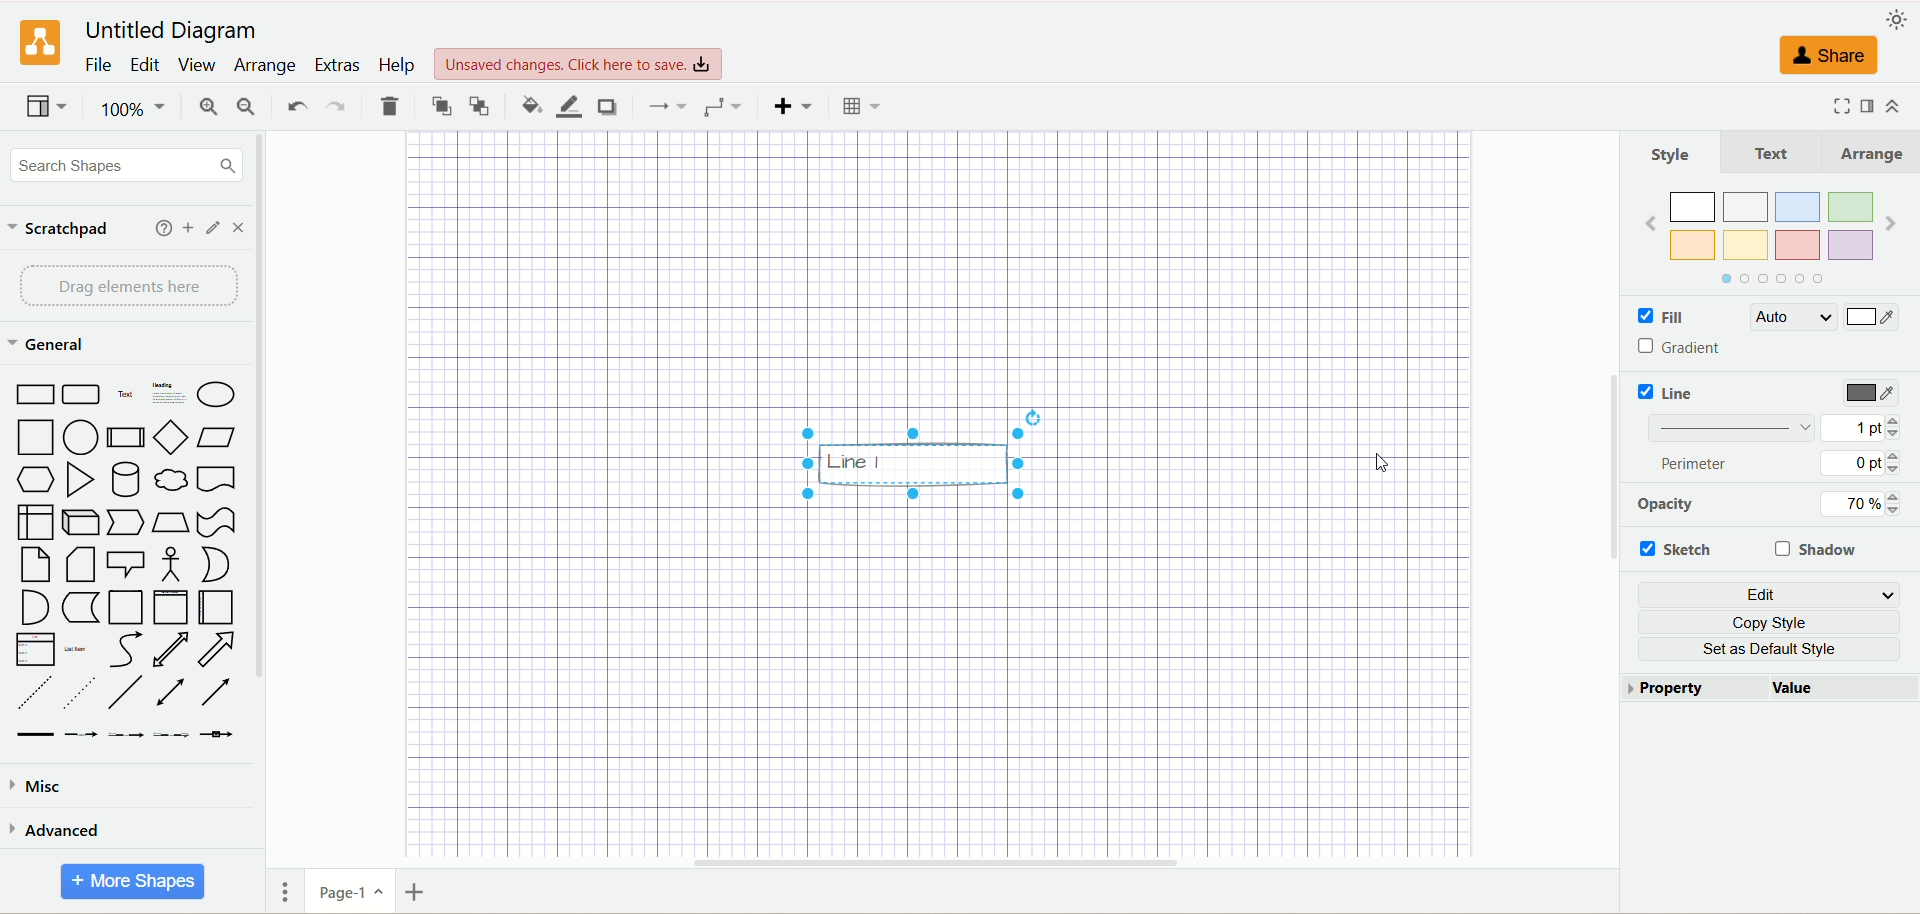 This screenshot has height=914, width=1920. What do you see at coordinates (143, 65) in the screenshot?
I see `edit` at bounding box center [143, 65].